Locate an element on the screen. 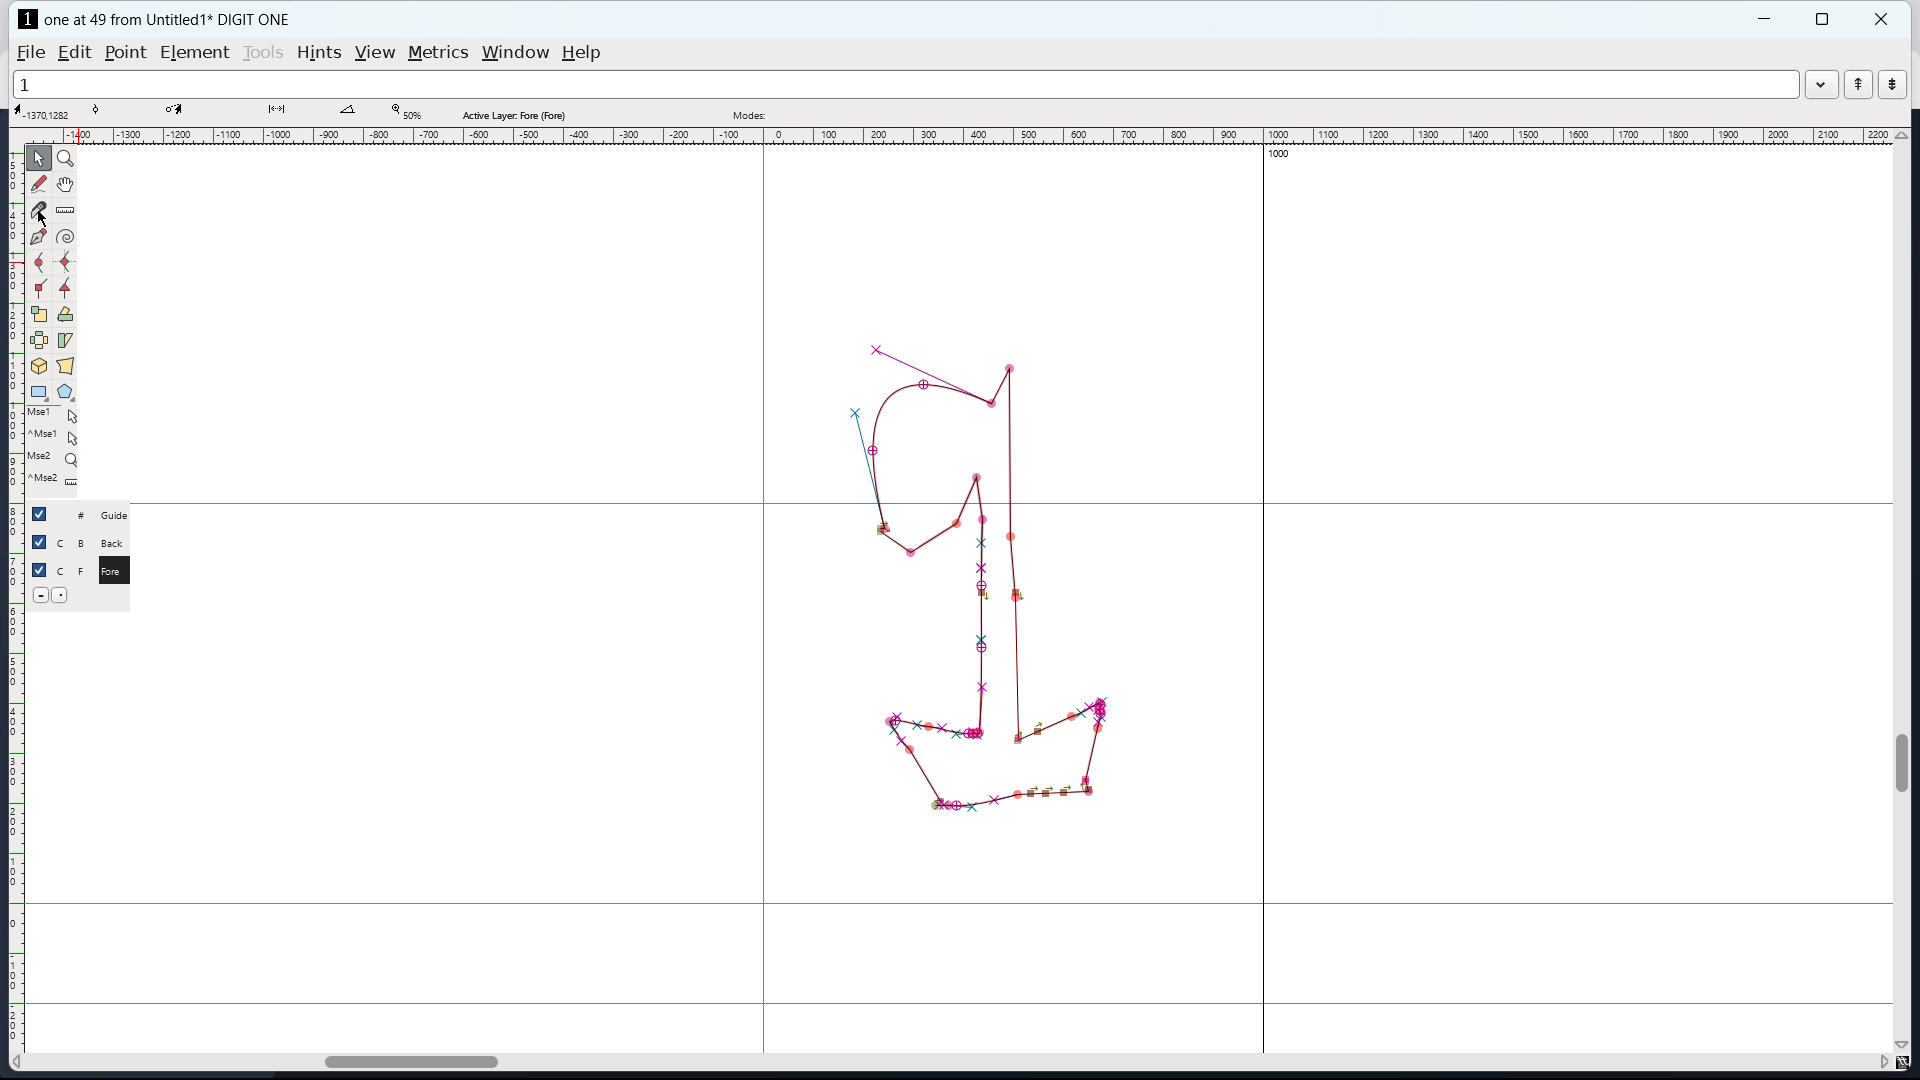 Image resolution: width=1920 pixels, height=1080 pixels. view is located at coordinates (374, 53).